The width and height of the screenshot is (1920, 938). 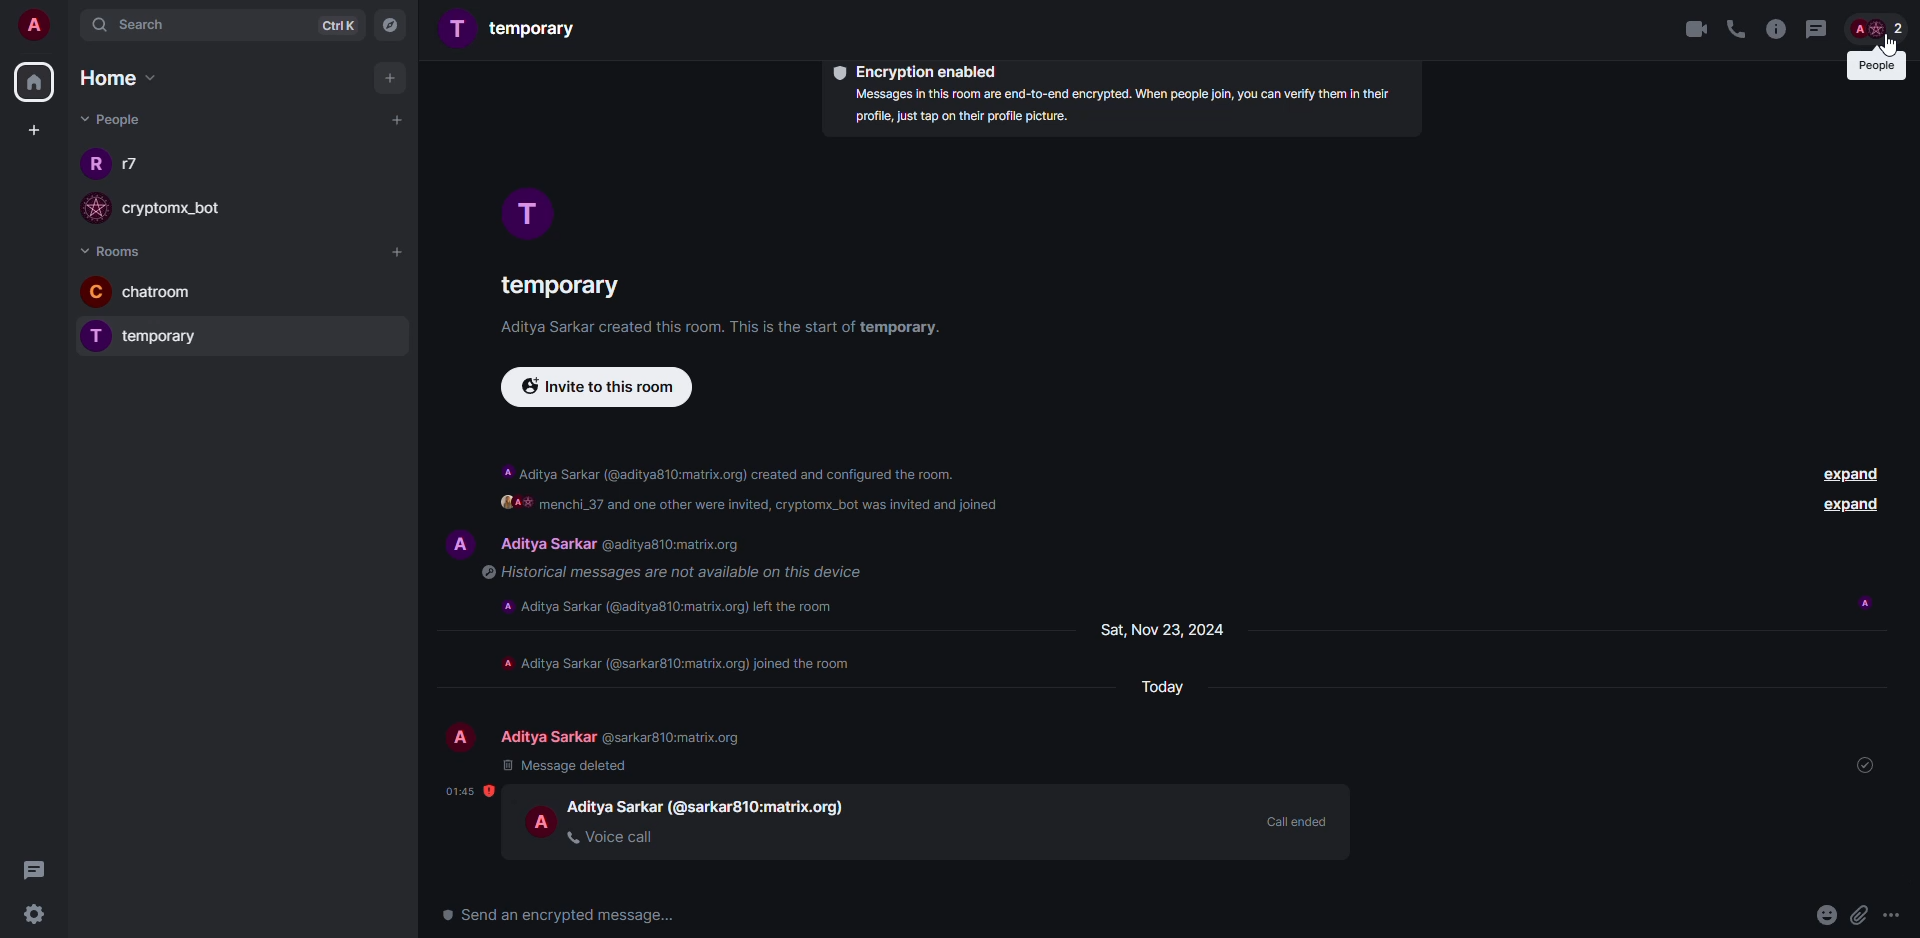 I want to click on threads, so click(x=1816, y=29).